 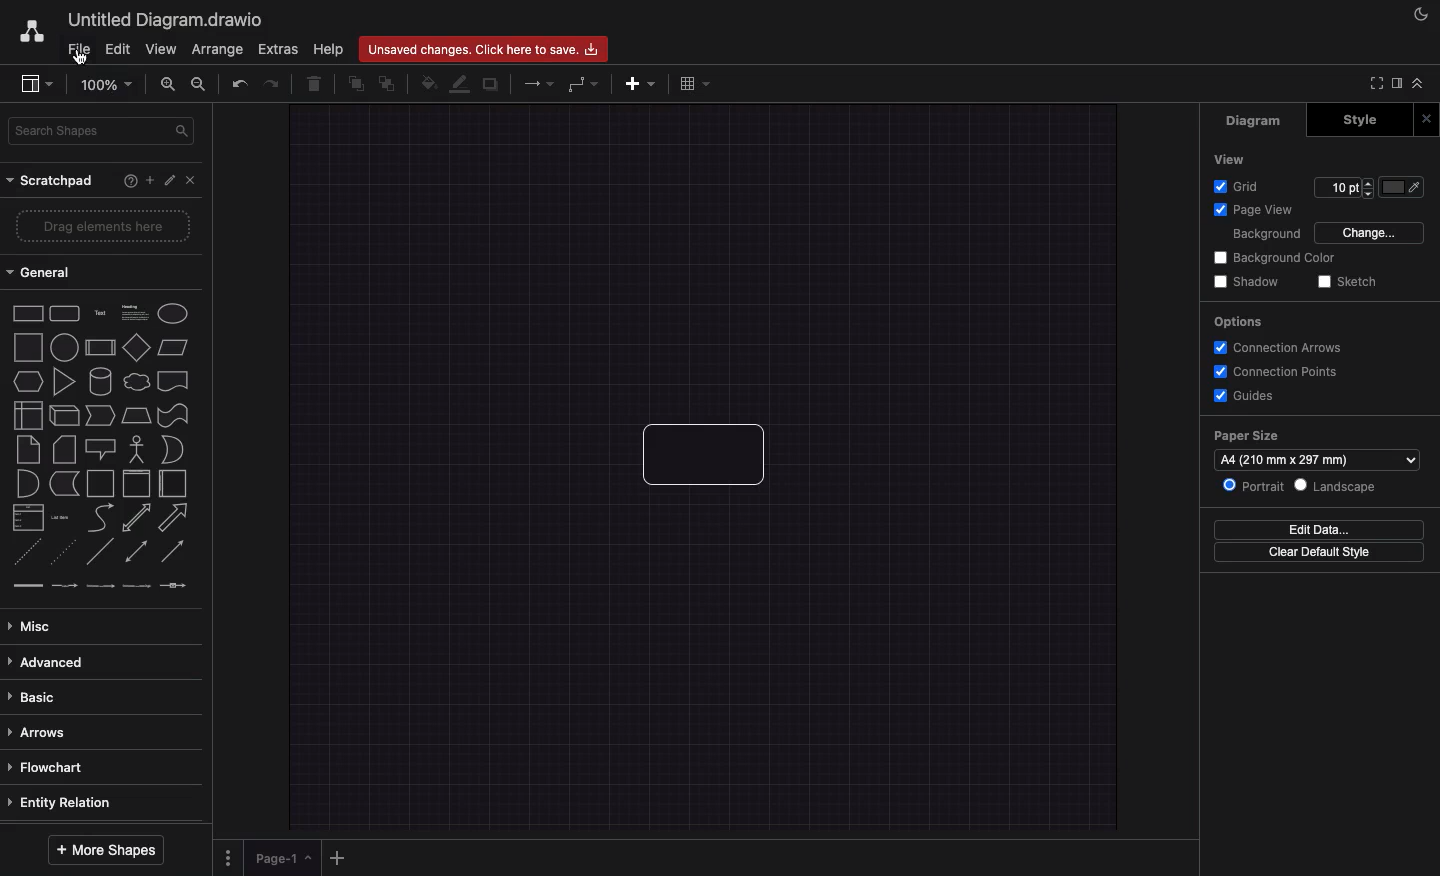 What do you see at coordinates (282, 860) in the screenshot?
I see `Page 1` at bounding box center [282, 860].